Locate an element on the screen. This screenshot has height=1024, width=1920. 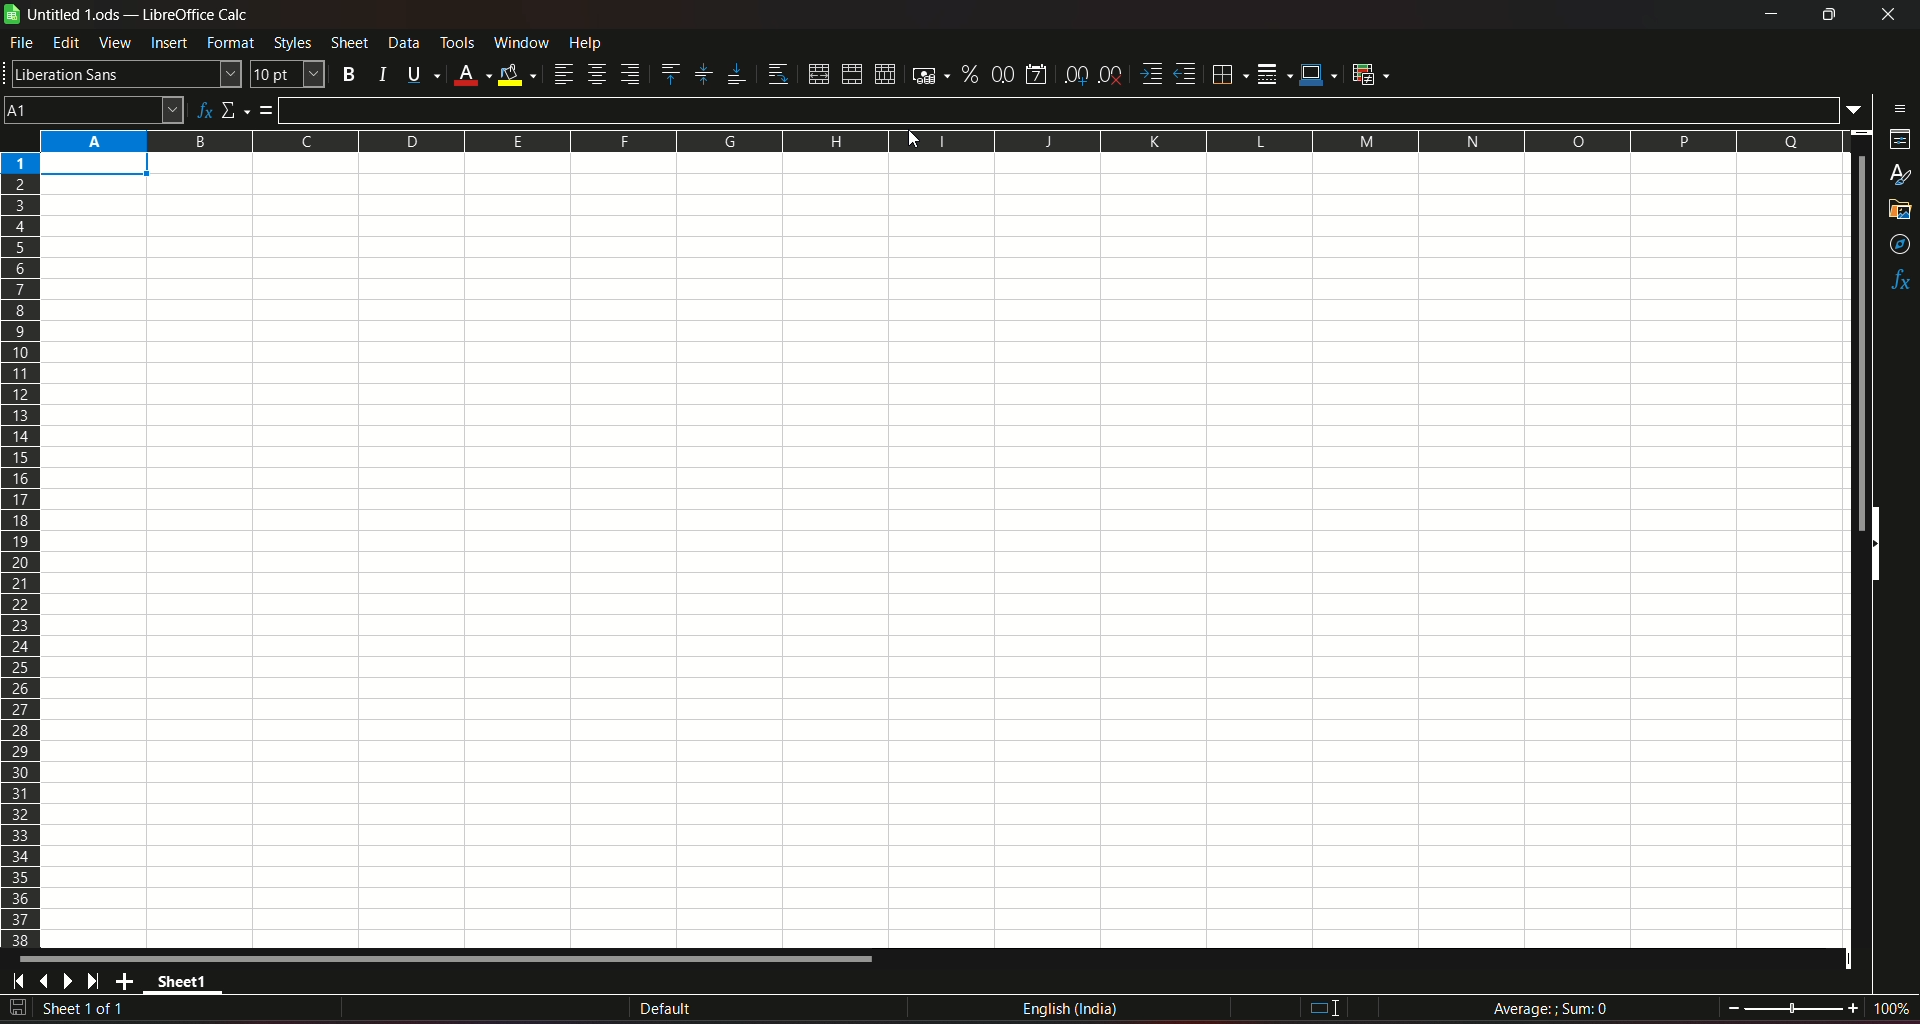
increase indent is located at coordinates (1150, 73).